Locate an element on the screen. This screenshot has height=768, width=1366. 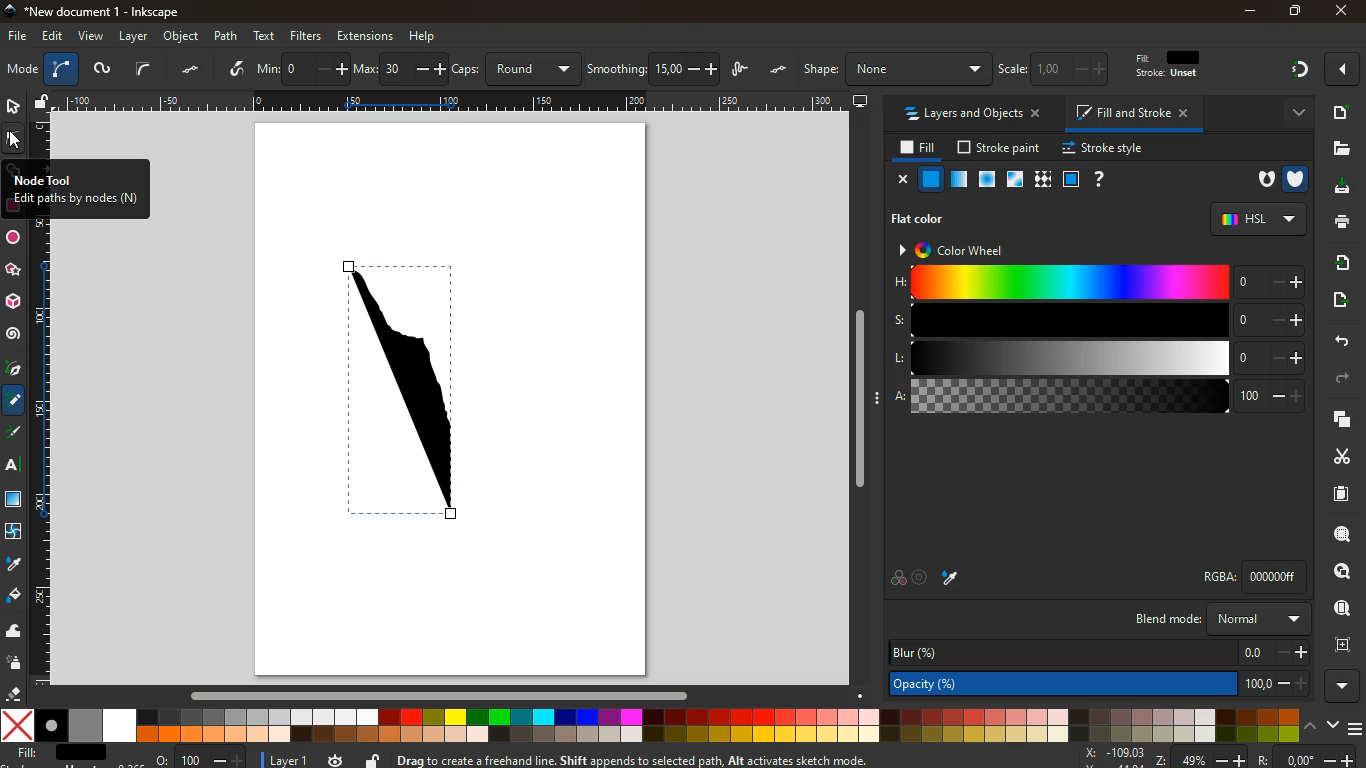
texture is located at coordinates (1042, 179).